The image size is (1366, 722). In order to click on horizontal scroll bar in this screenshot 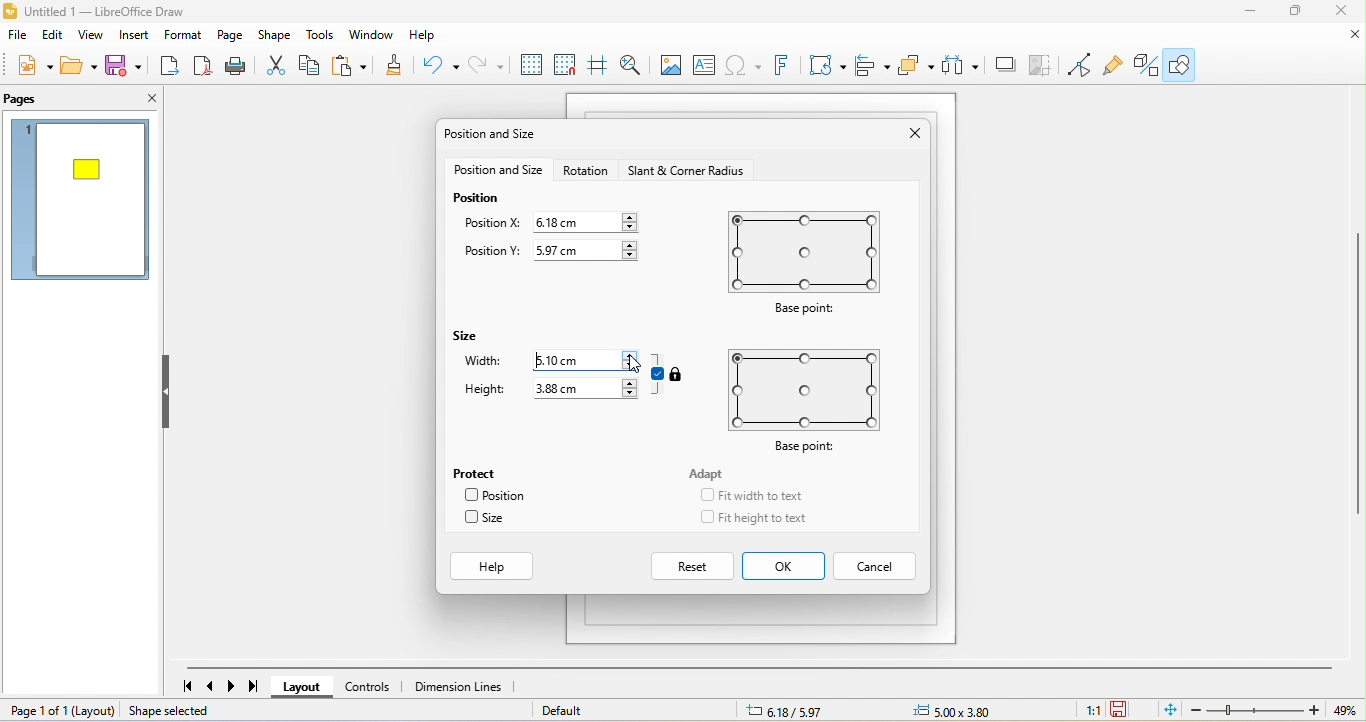, I will do `click(770, 667)`.